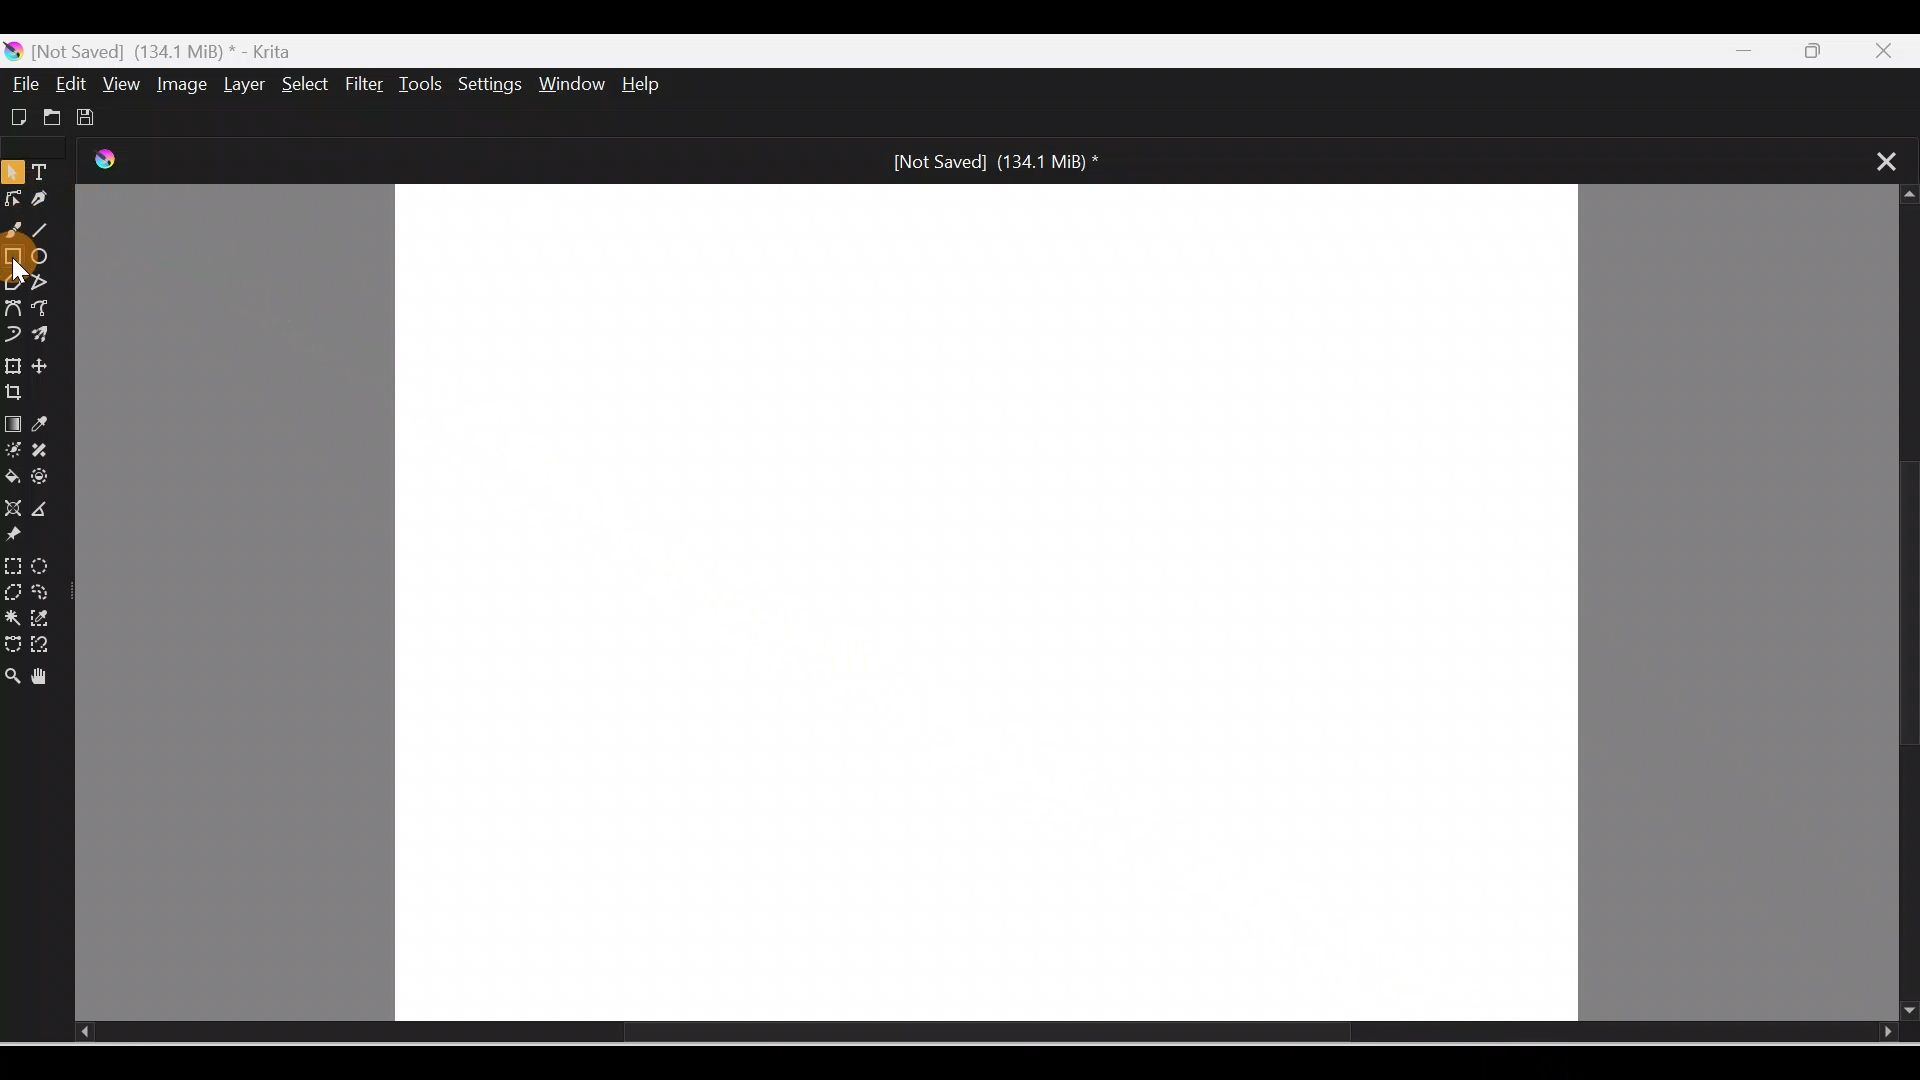 This screenshot has height=1080, width=1920. What do you see at coordinates (47, 481) in the screenshot?
I see `Enclose and fill tool` at bounding box center [47, 481].